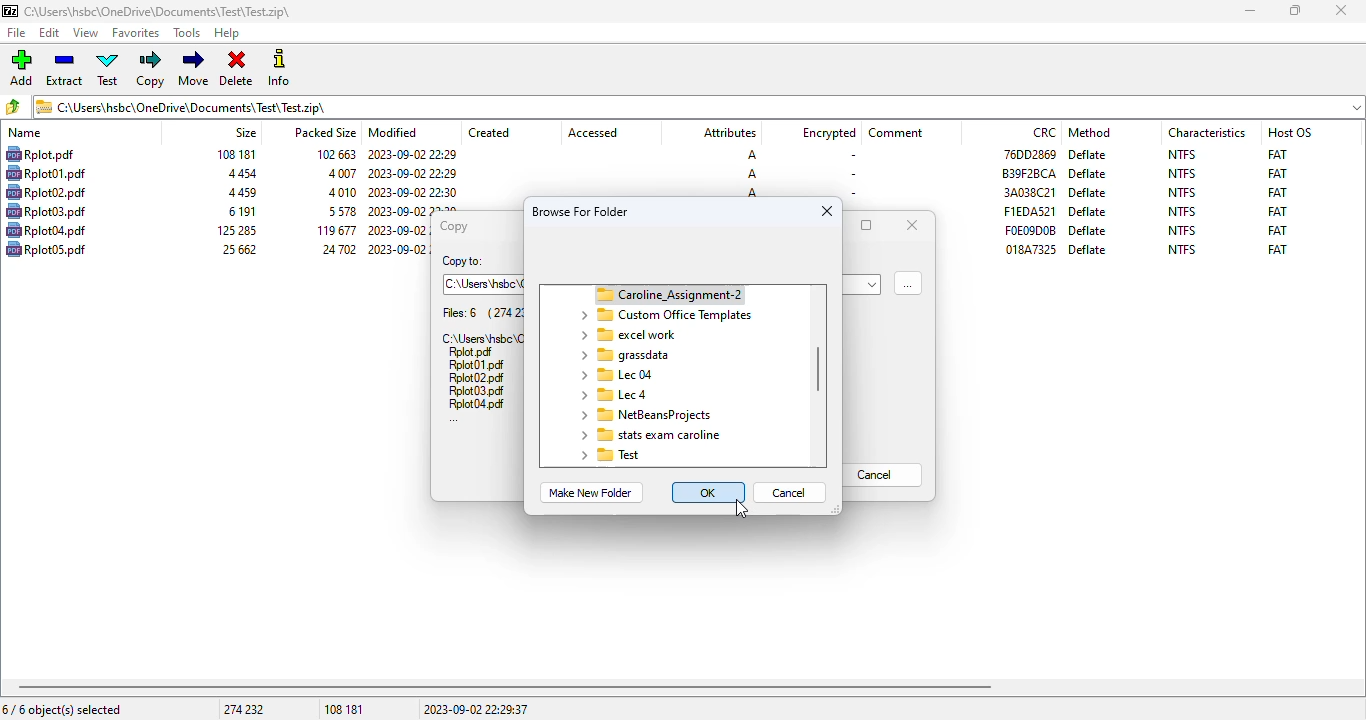  Describe the element at coordinates (240, 193) in the screenshot. I see `size` at that location.